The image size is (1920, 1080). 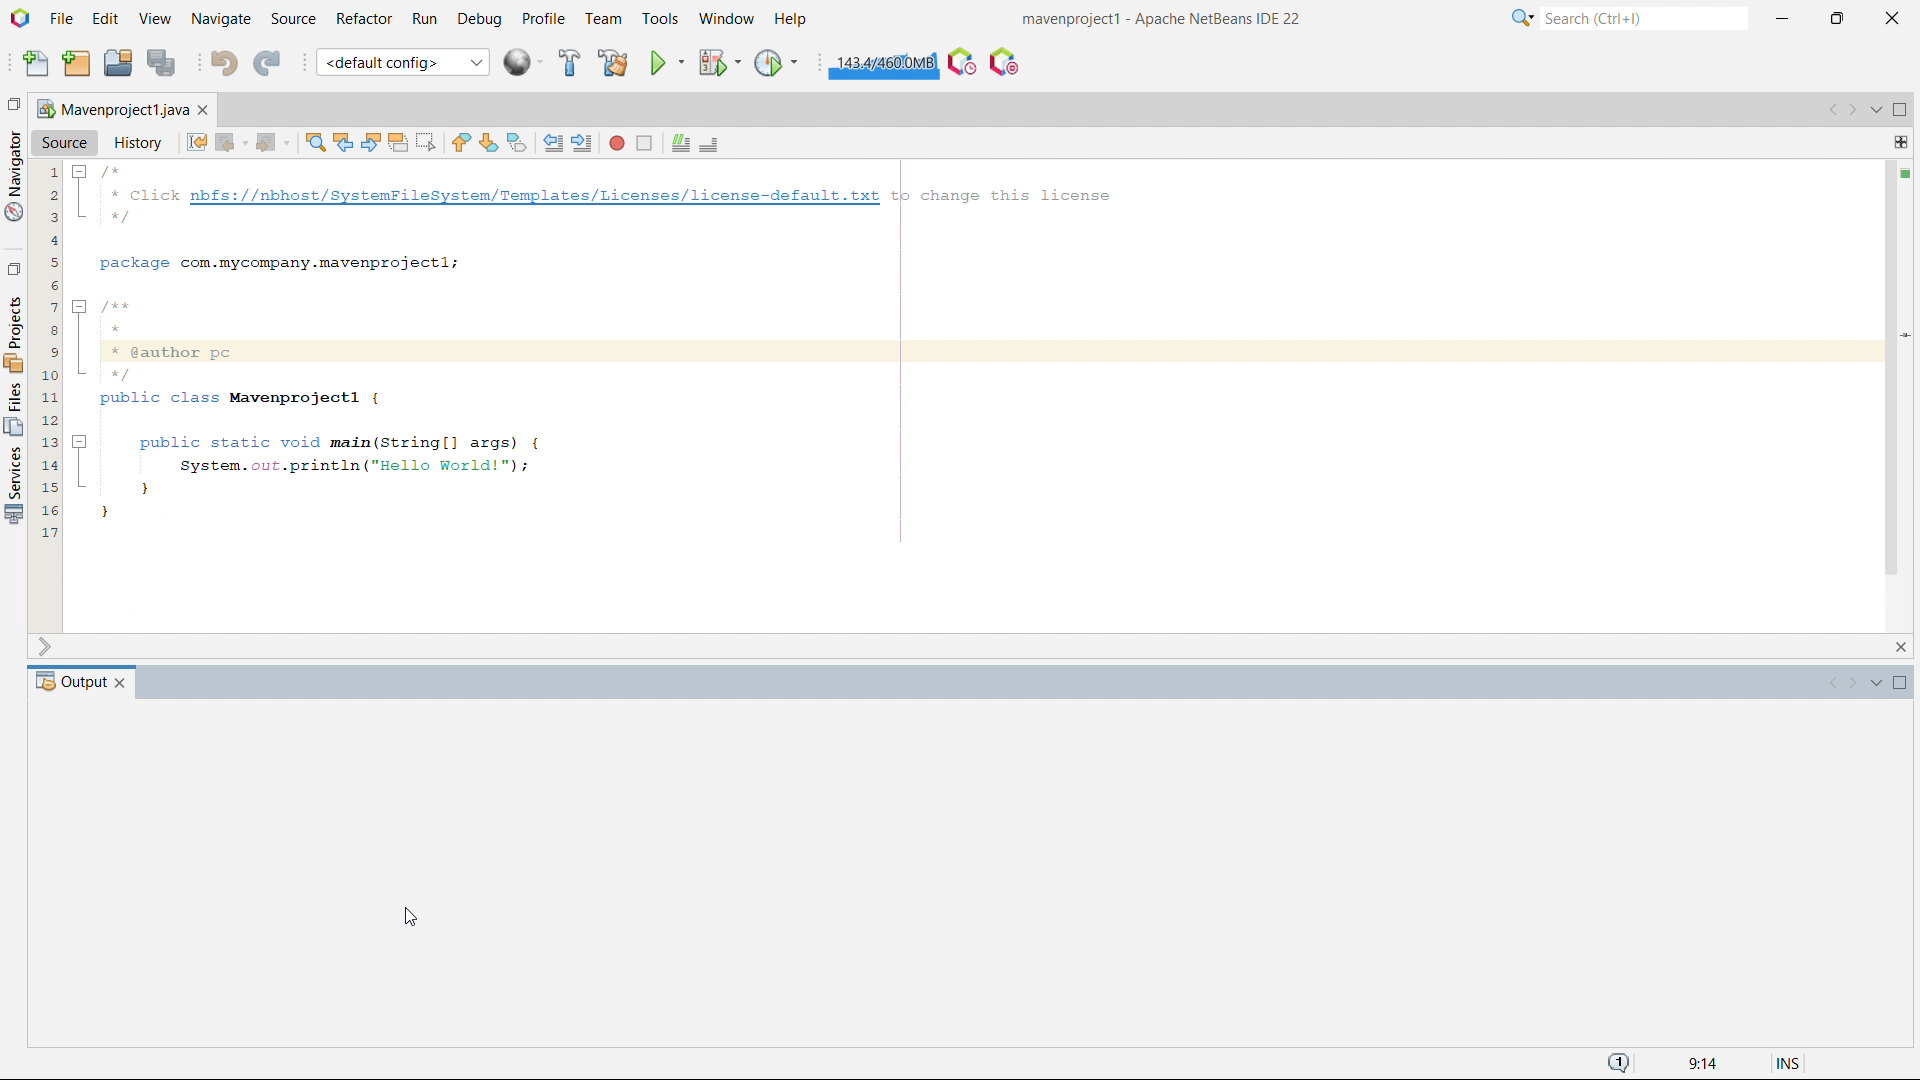 I want to click on window, so click(x=726, y=19).